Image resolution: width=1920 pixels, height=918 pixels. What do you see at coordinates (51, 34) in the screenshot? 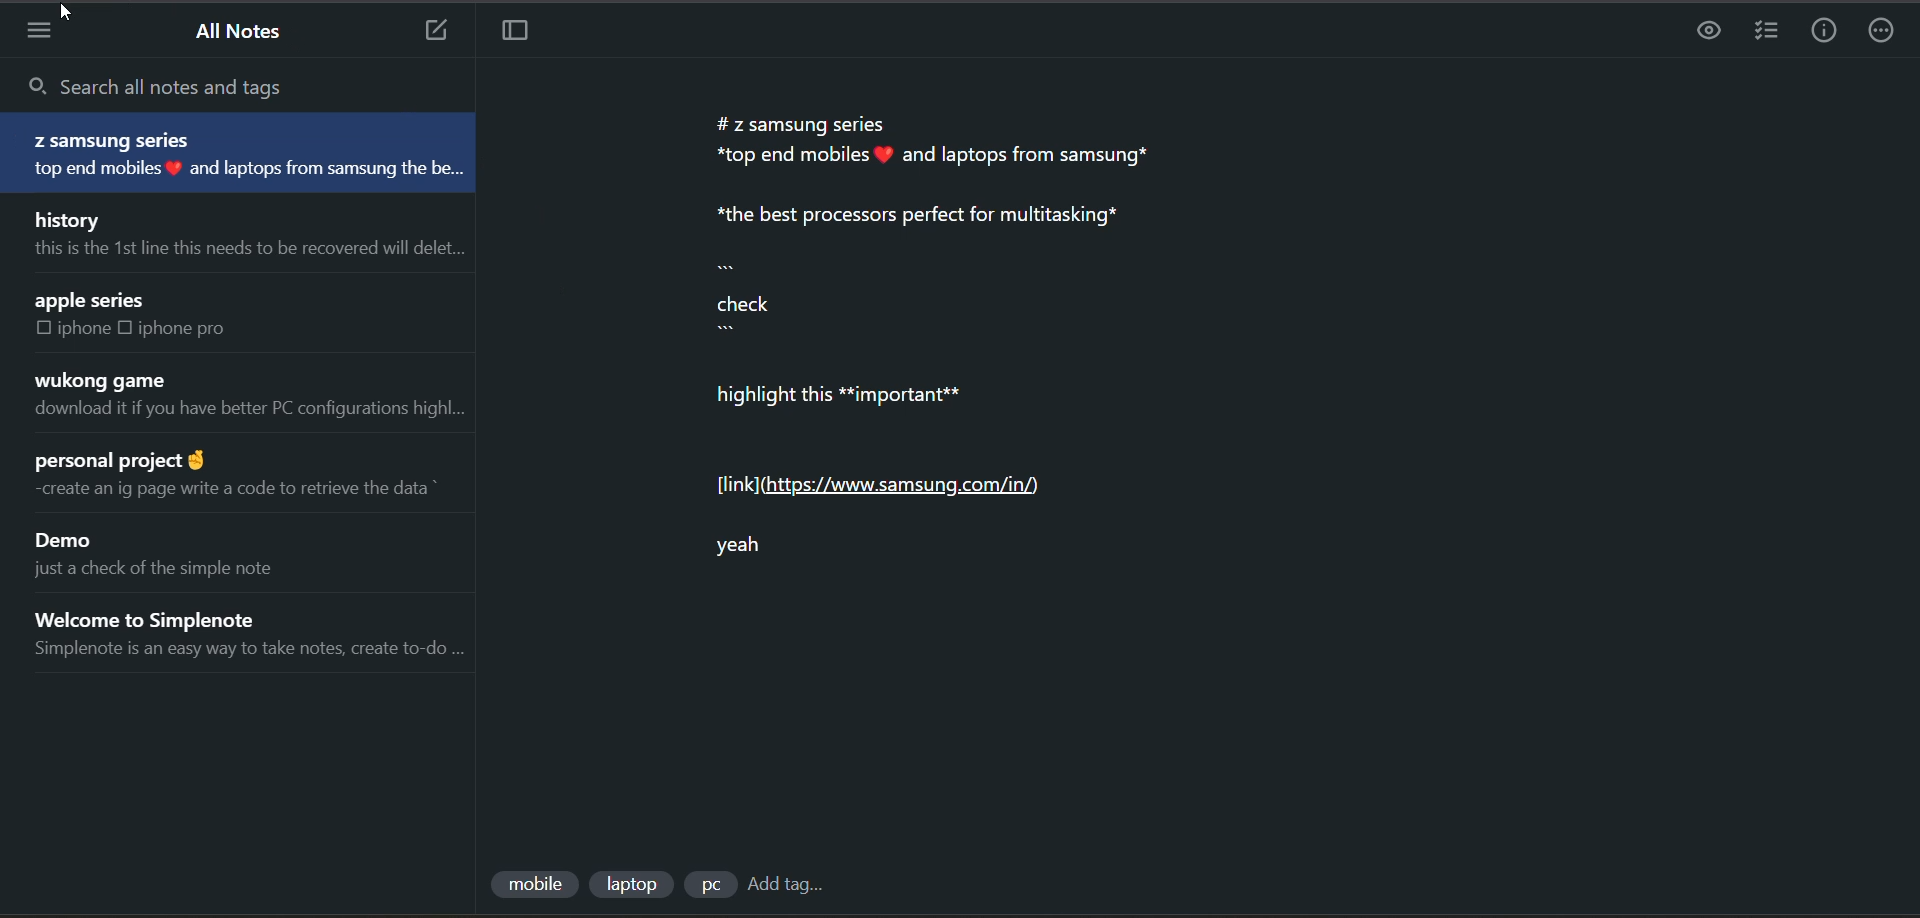
I see `menu` at bounding box center [51, 34].